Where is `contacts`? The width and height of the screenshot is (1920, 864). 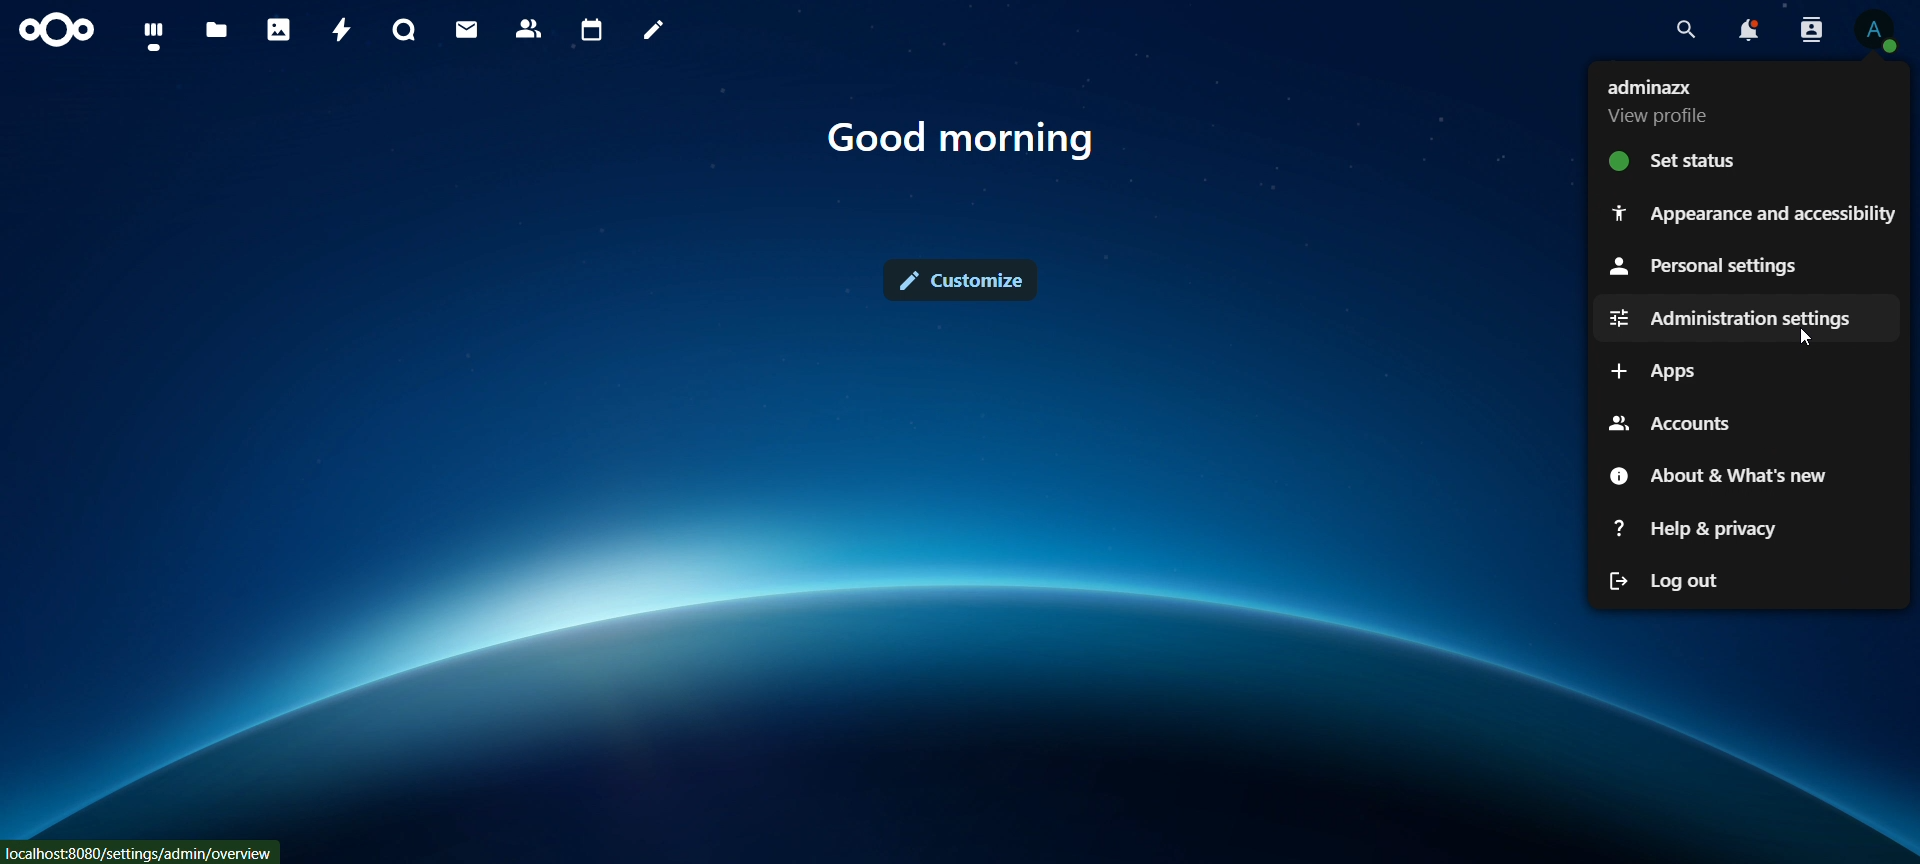 contacts is located at coordinates (530, 30).